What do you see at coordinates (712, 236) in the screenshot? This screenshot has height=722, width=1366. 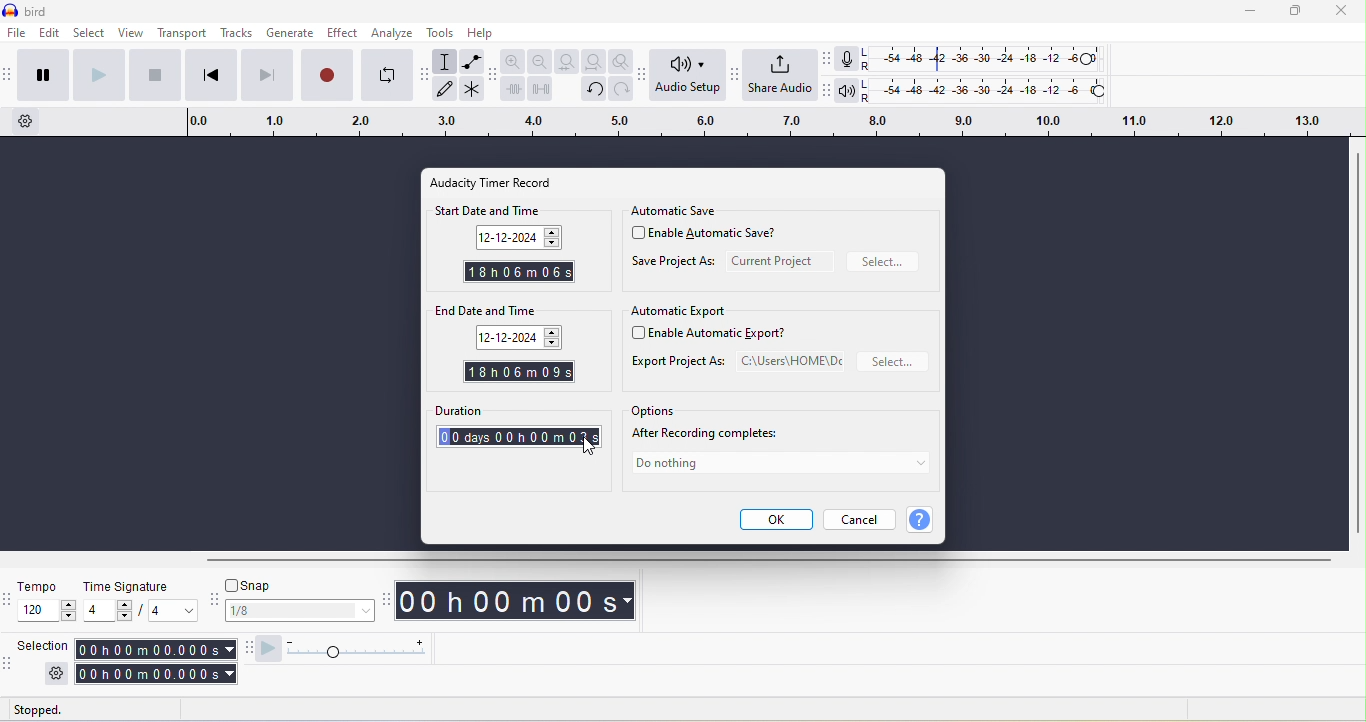 I see `enable automatic save?` at bounding box center [712, 236].